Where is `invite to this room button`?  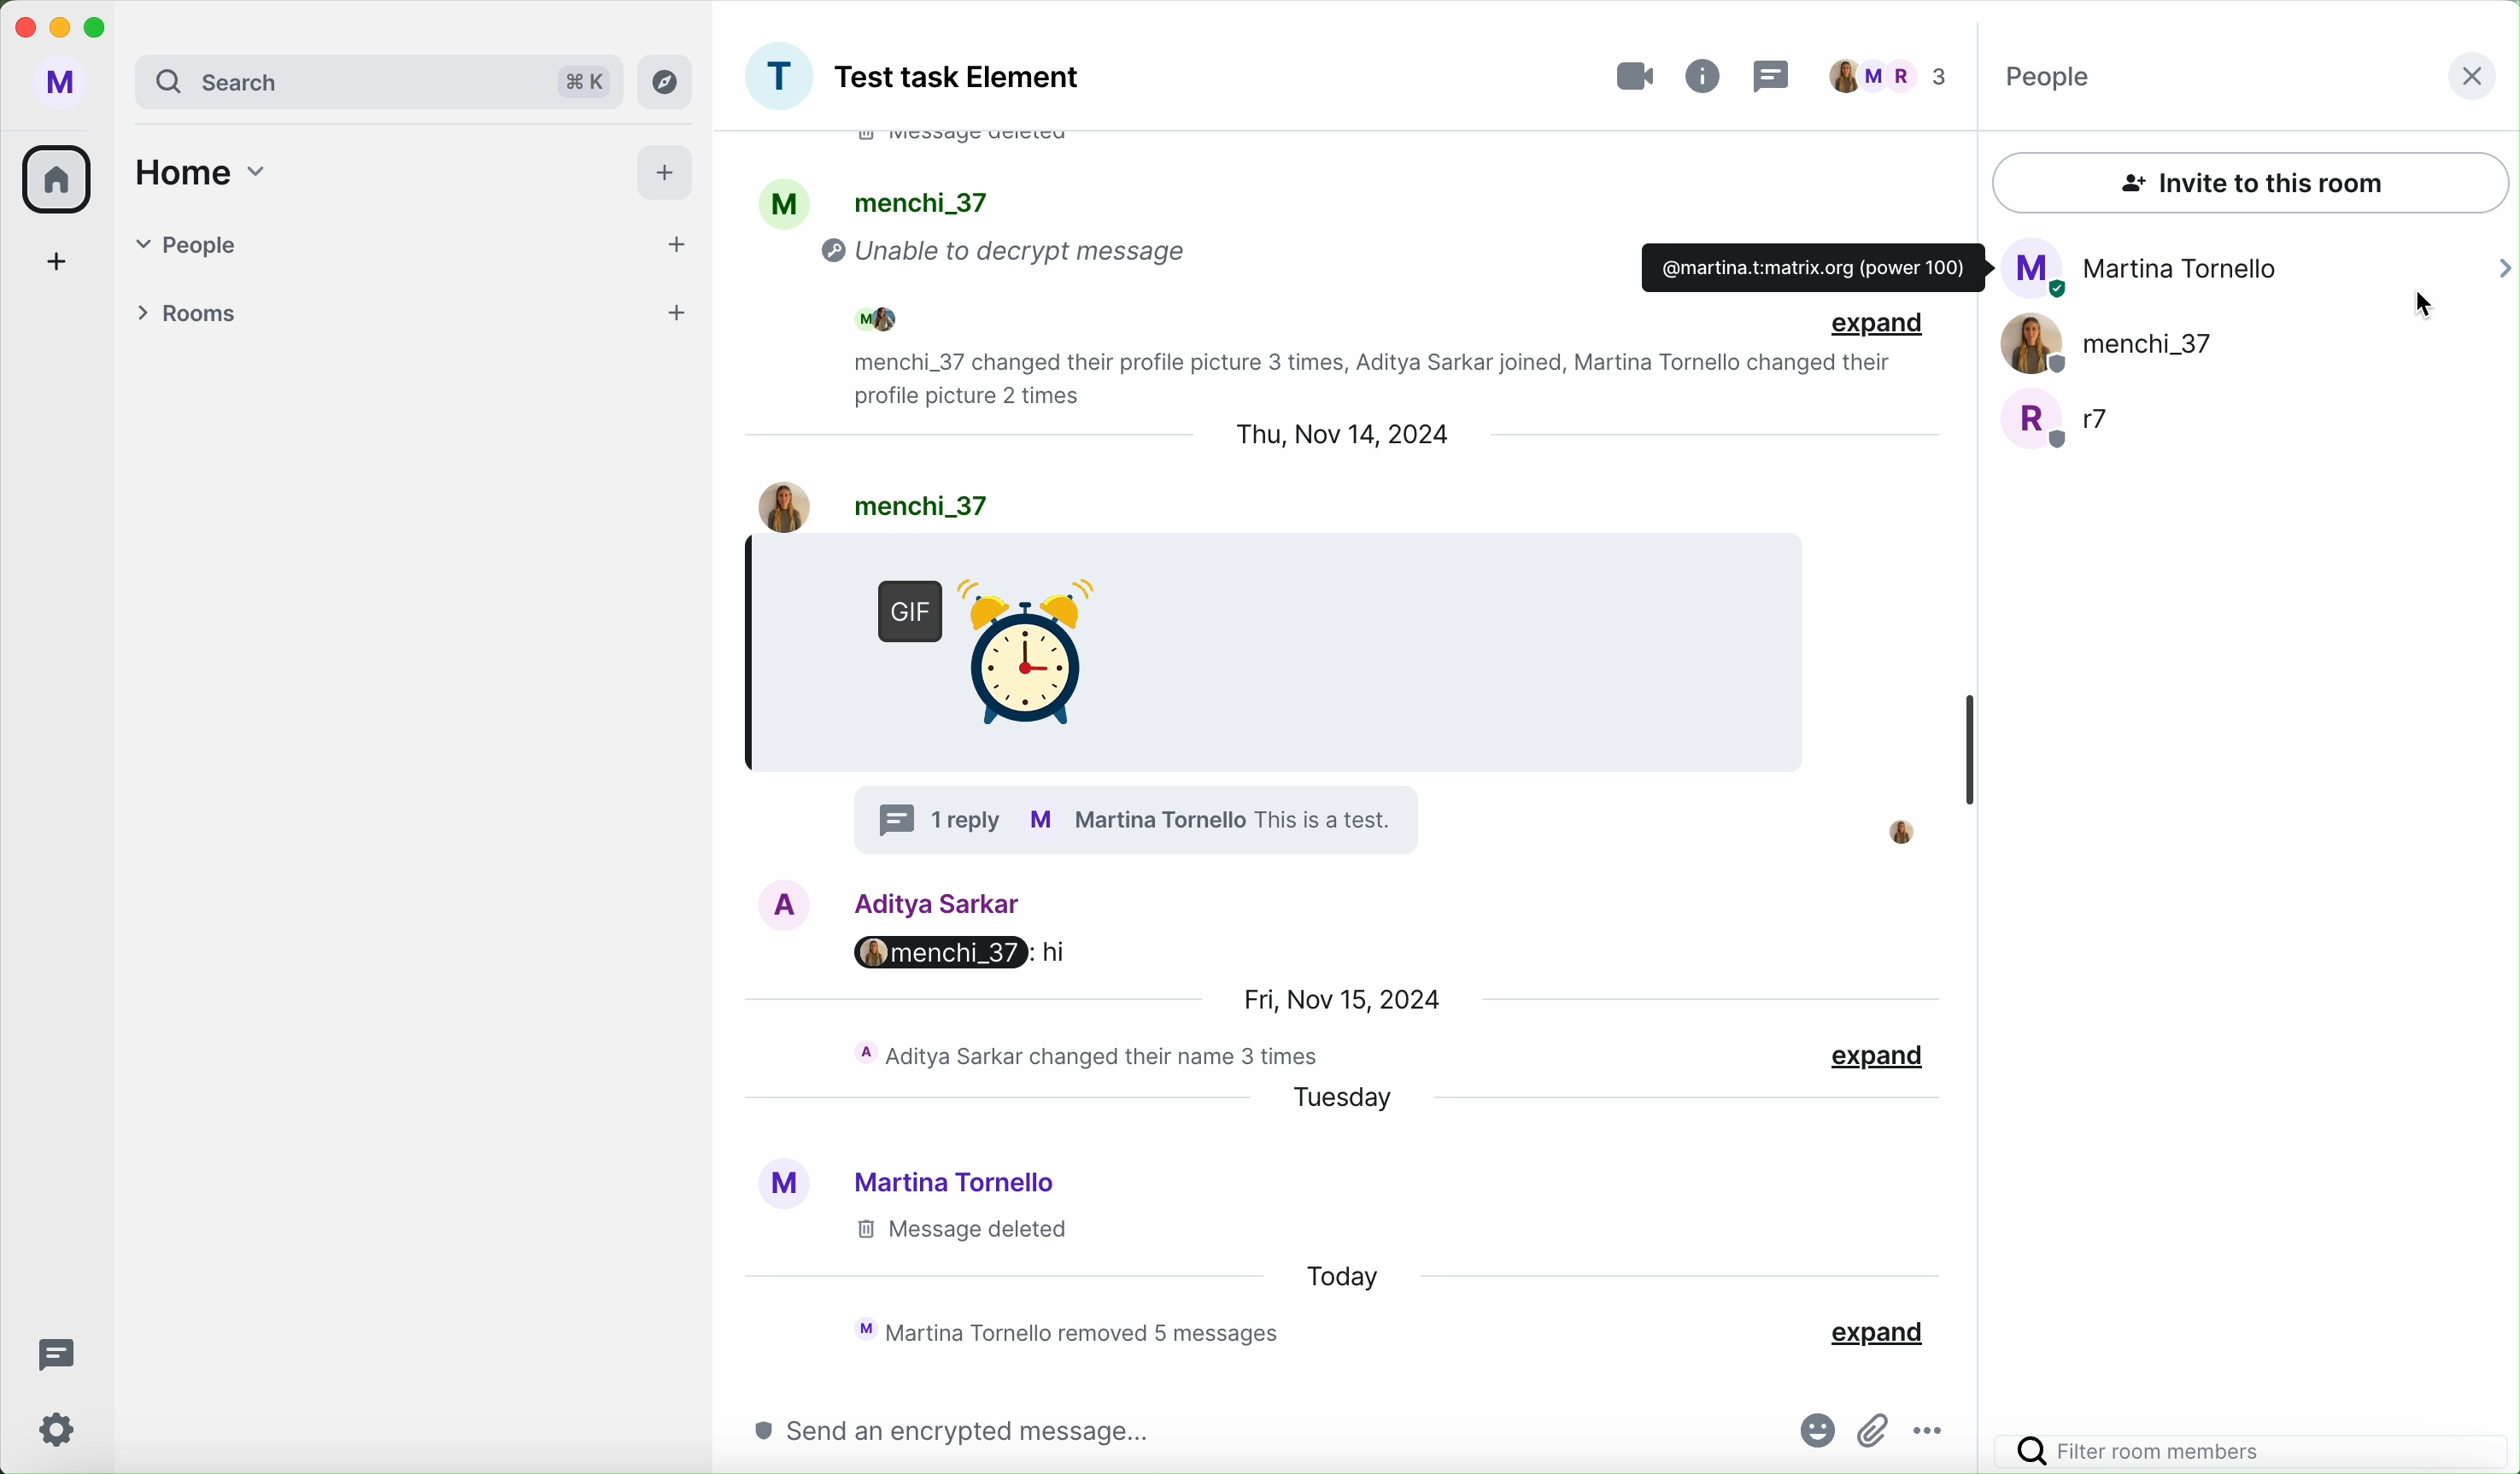 invite to this room button is located at coordinates (2251, 184).